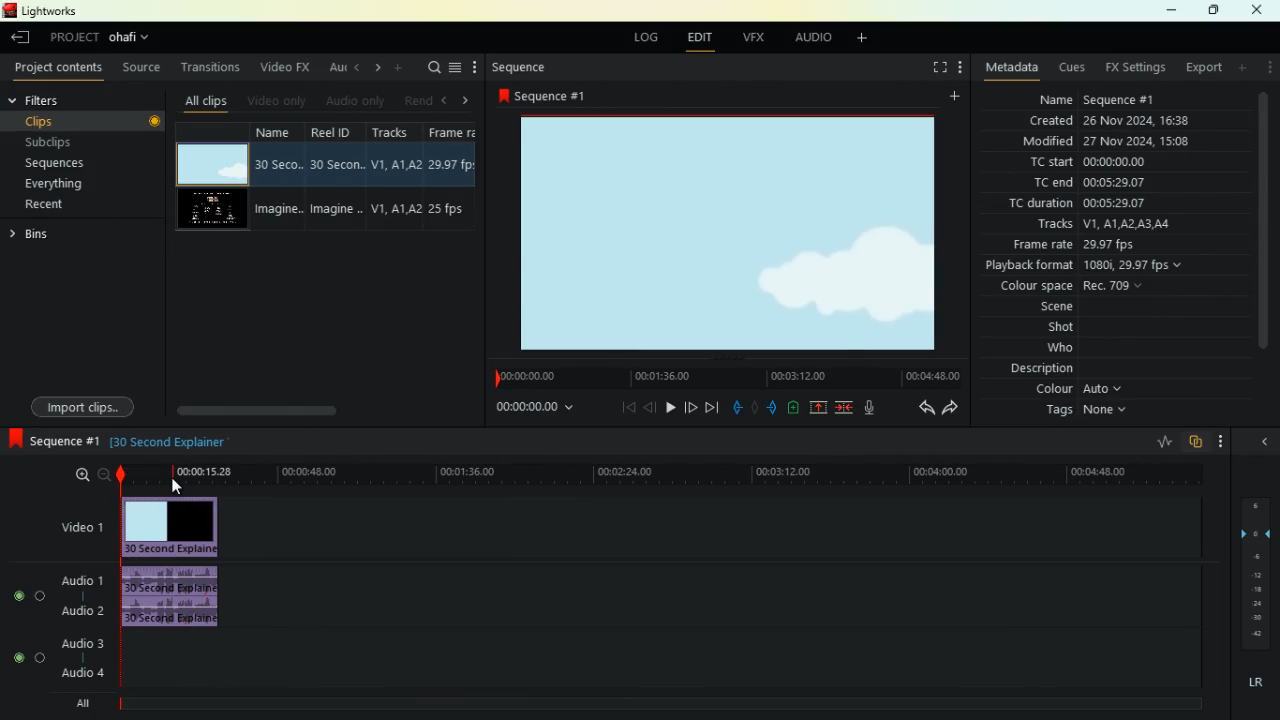  I want to click on up, so click(818, 408).